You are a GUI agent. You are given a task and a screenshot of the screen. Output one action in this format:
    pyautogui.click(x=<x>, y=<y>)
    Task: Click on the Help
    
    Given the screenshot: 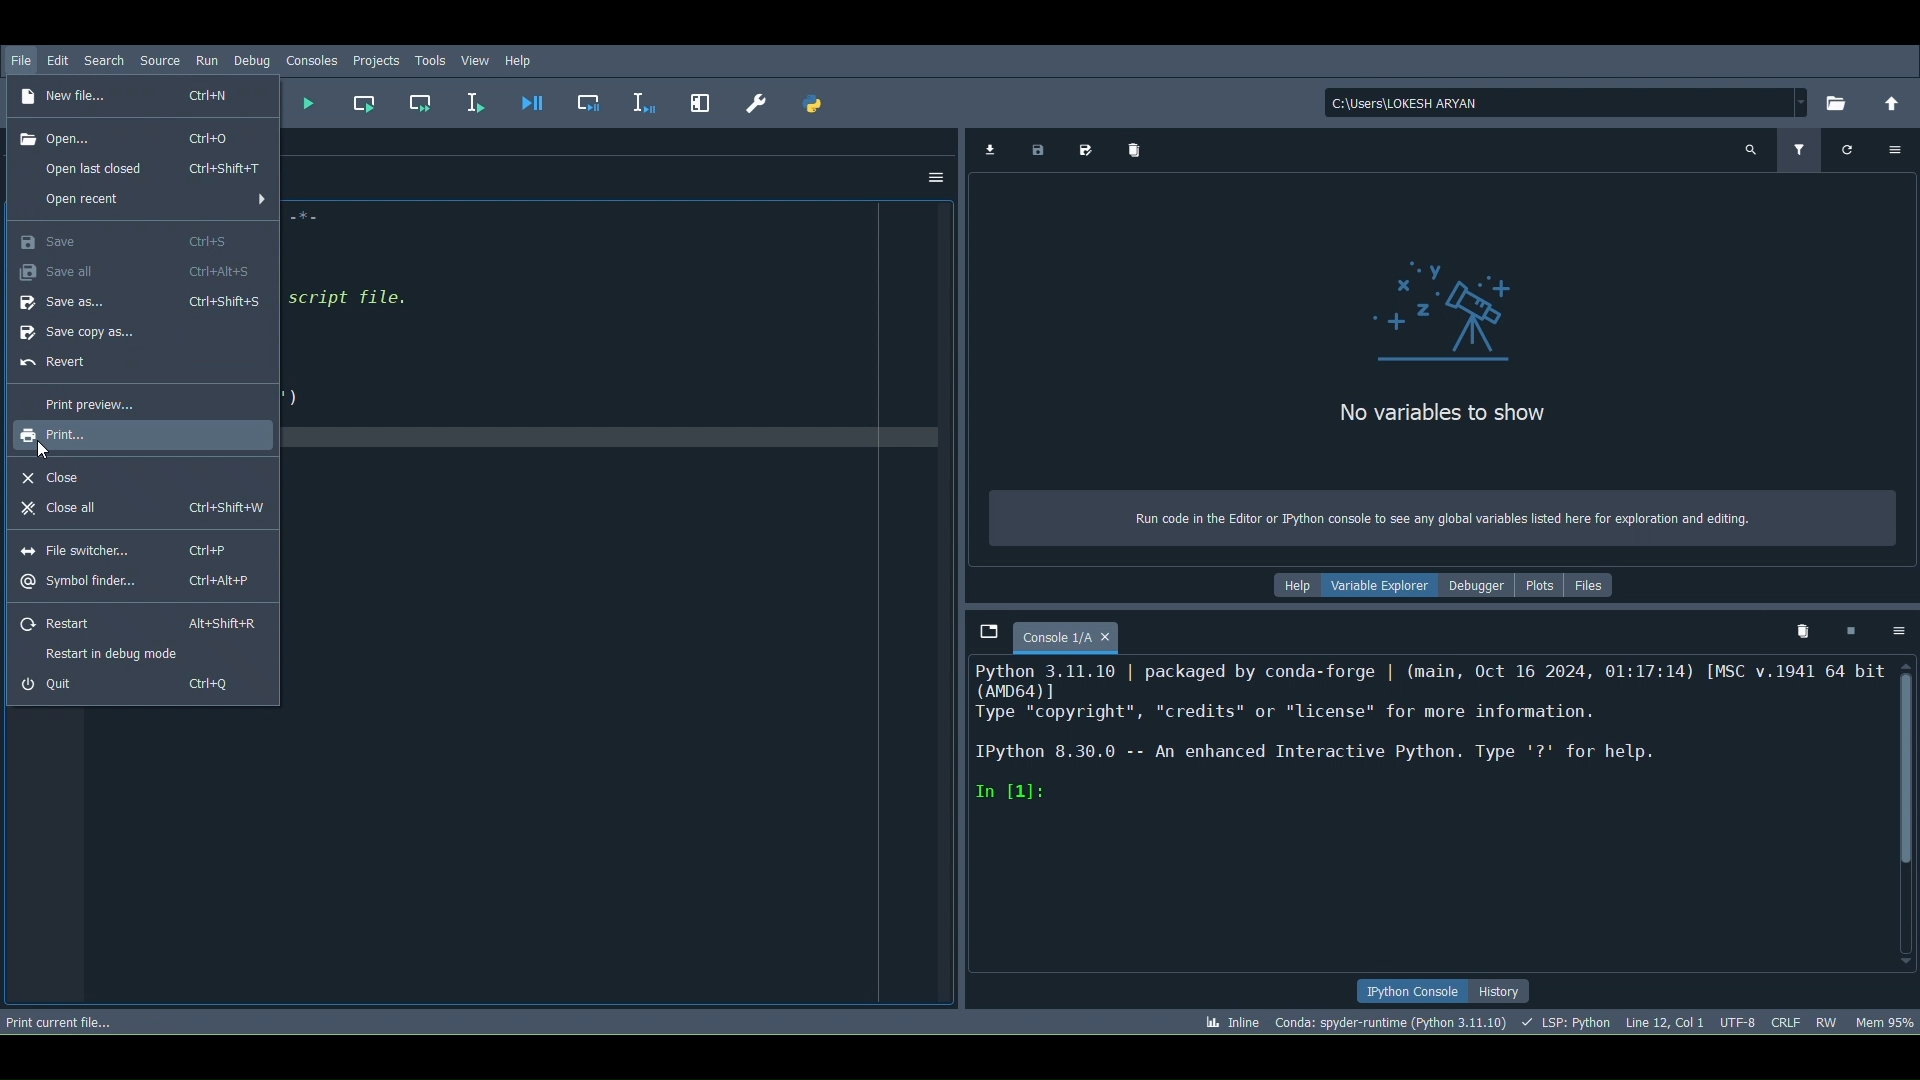 What is the action you would take?
    pyautogui.click(x=528, y=59)
    